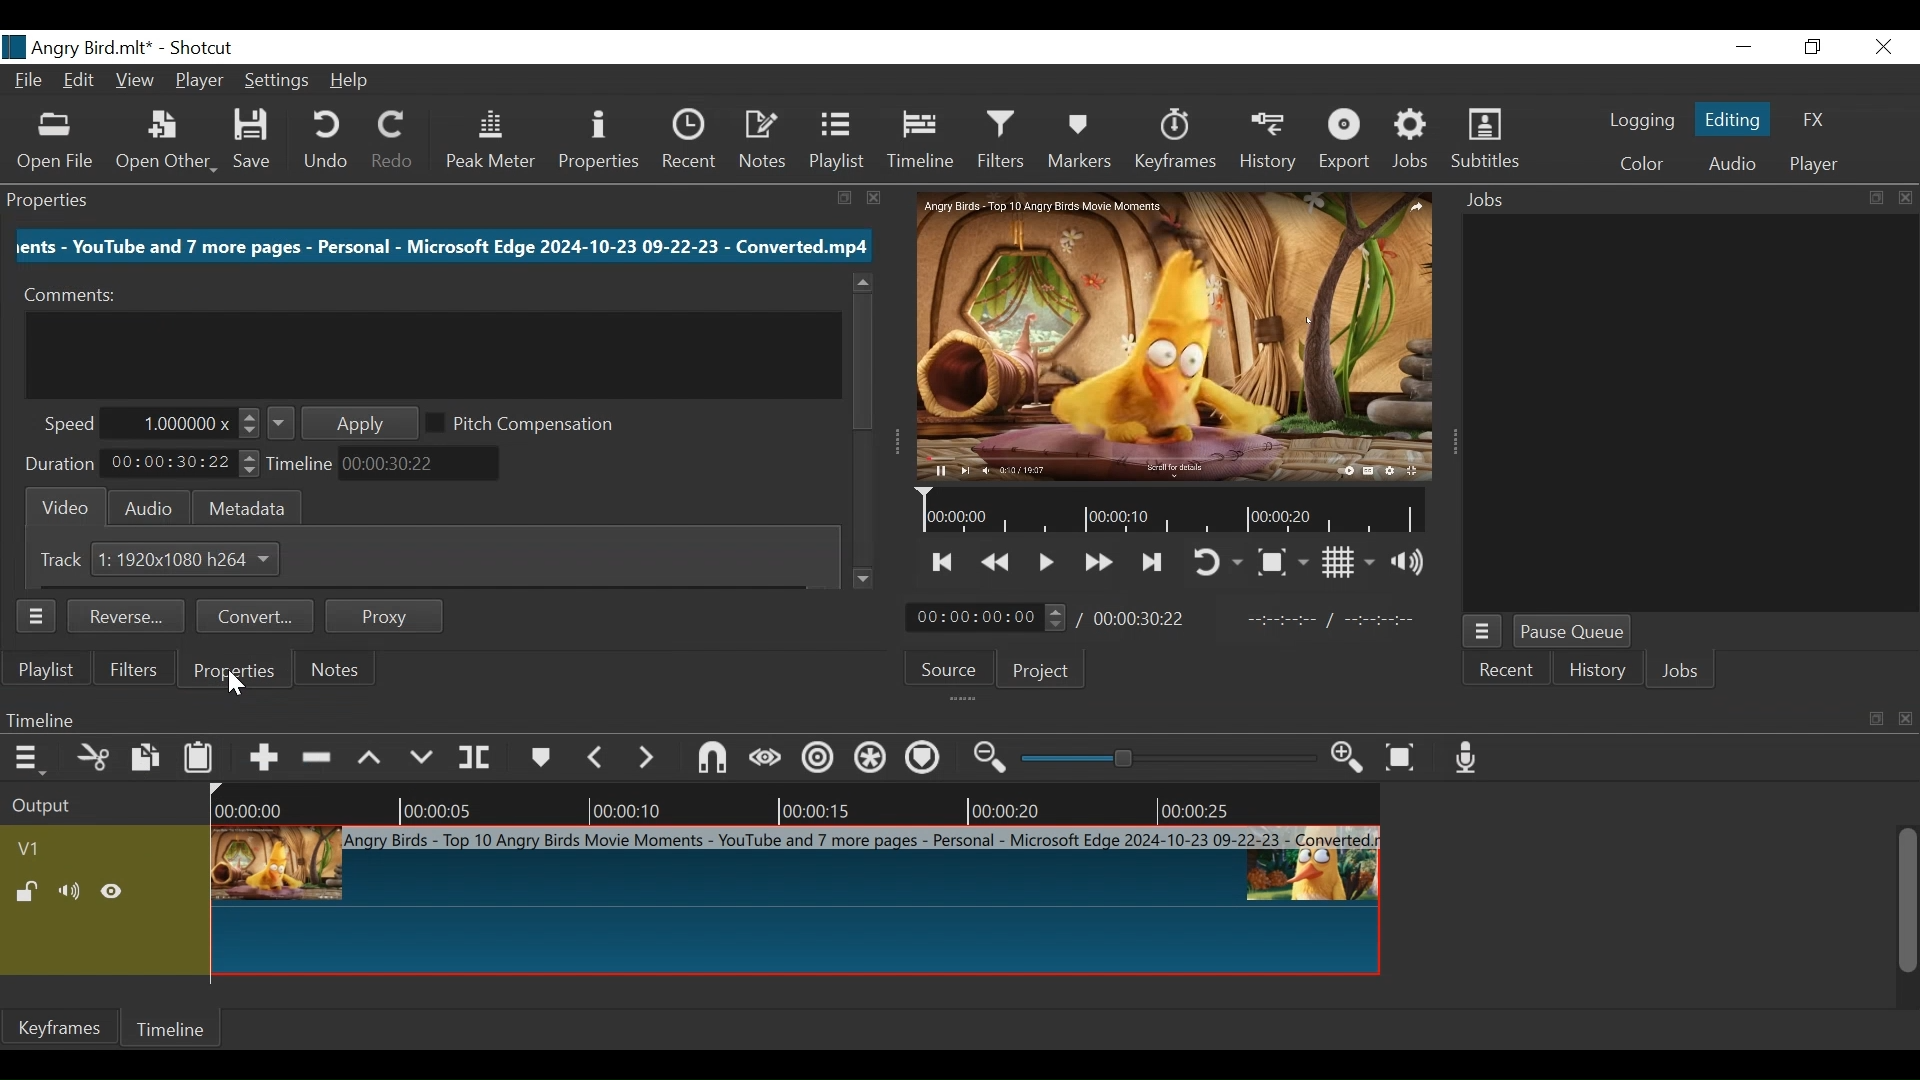 This screenshot has height=1080, width=1920. Describe the element at coordinates (1732, 164) in the screenshot. I see `Audio` at that location.